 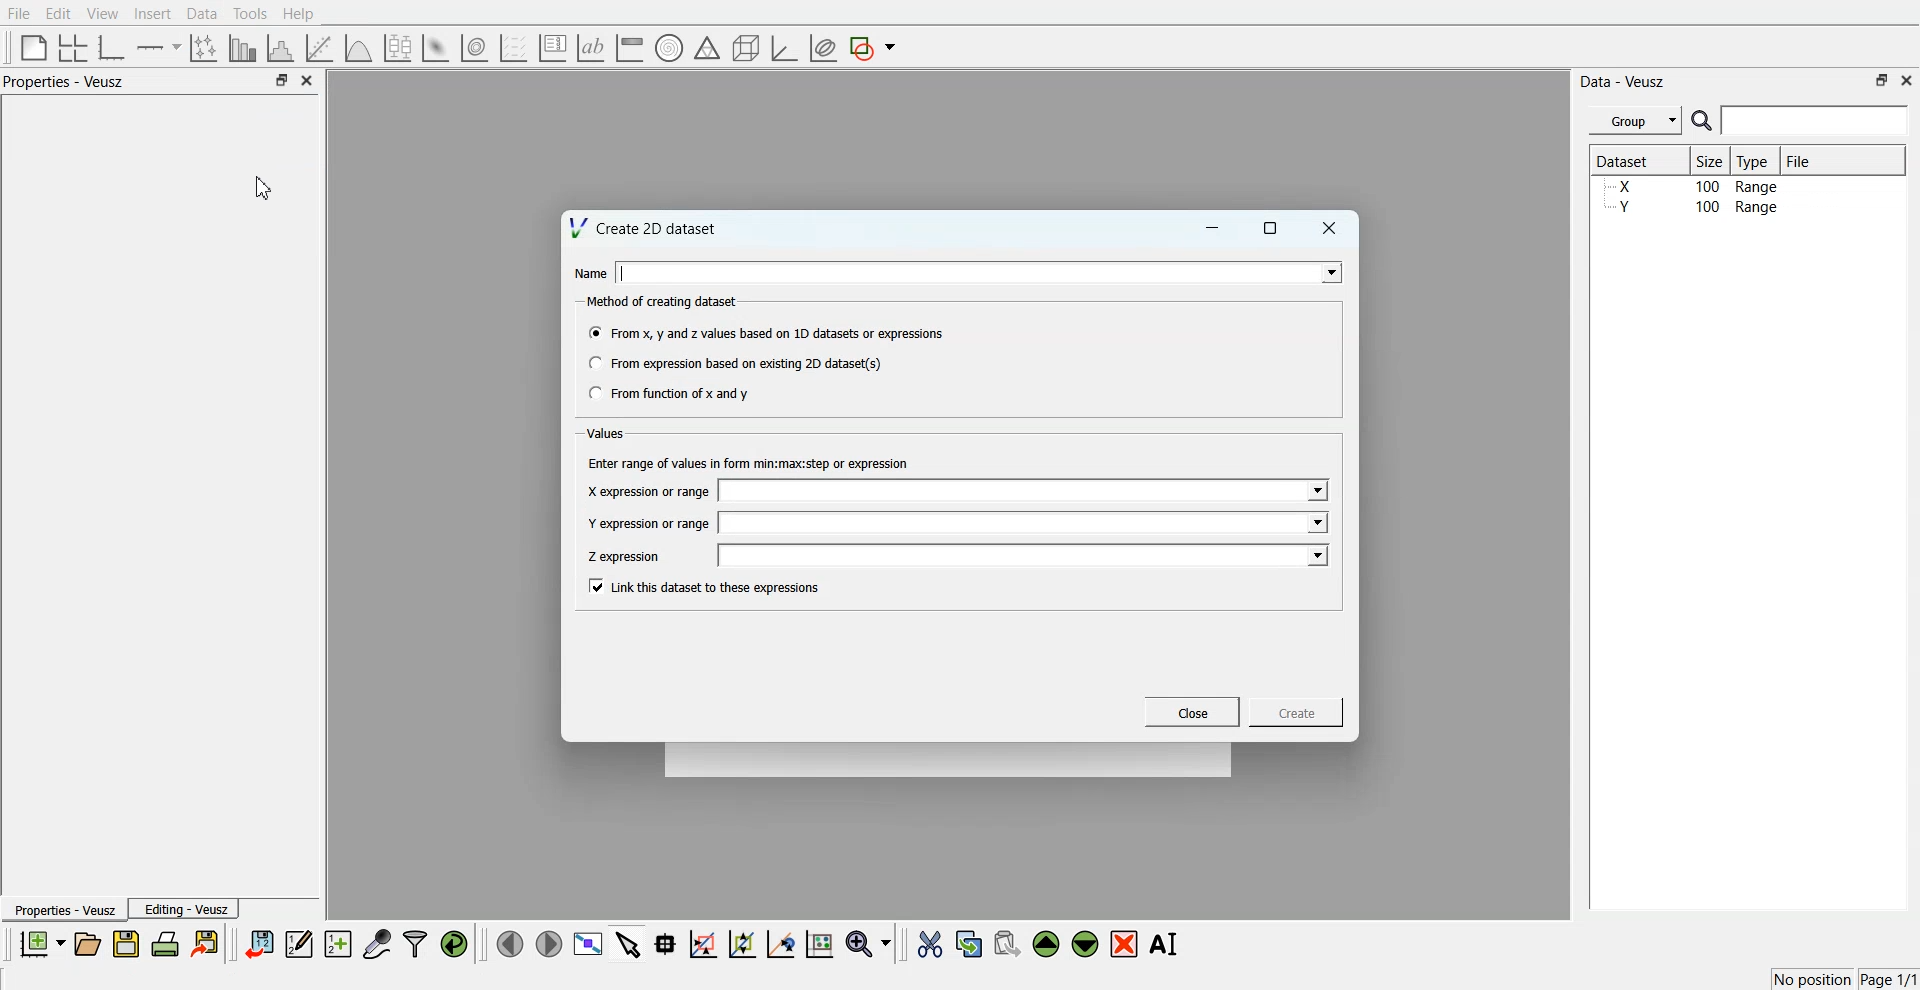 What do you see at coordinates (872, 48) in the screenshot?
I see `Add shape to the plot` at bounding box center [872, 48].